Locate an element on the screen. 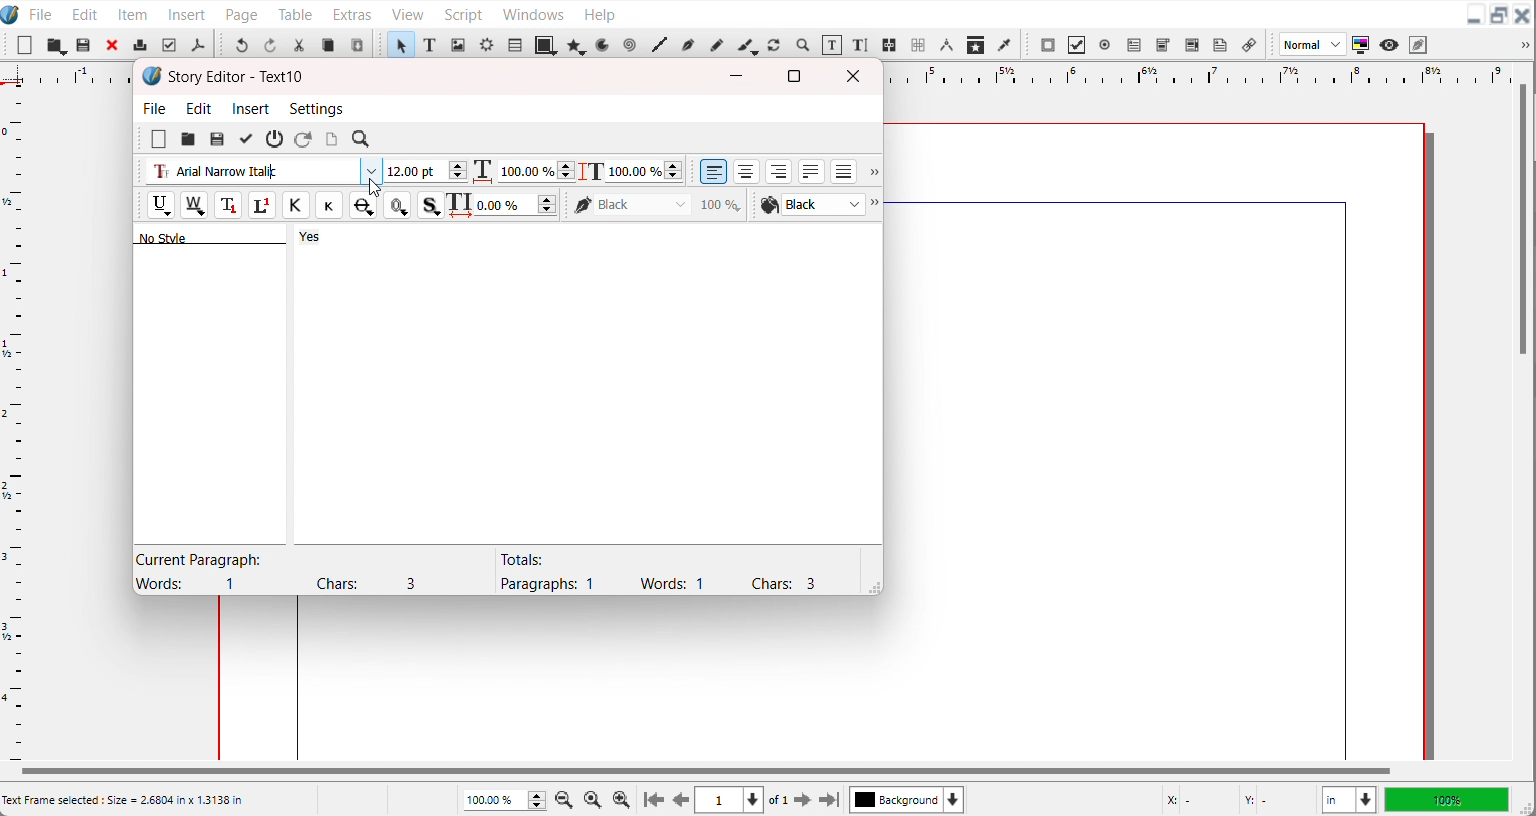  Preview is located at coordinates (1390, 45).